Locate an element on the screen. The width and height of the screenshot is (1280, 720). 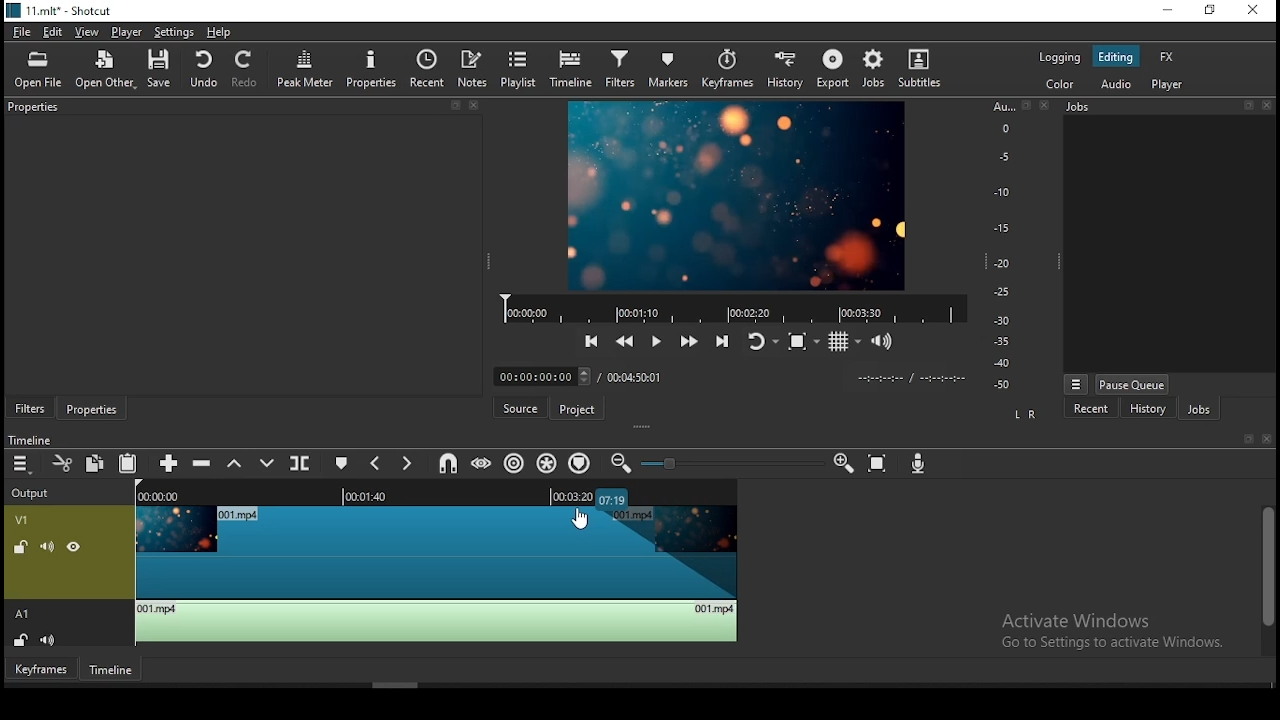
video time is located at coordinates (170, 497).